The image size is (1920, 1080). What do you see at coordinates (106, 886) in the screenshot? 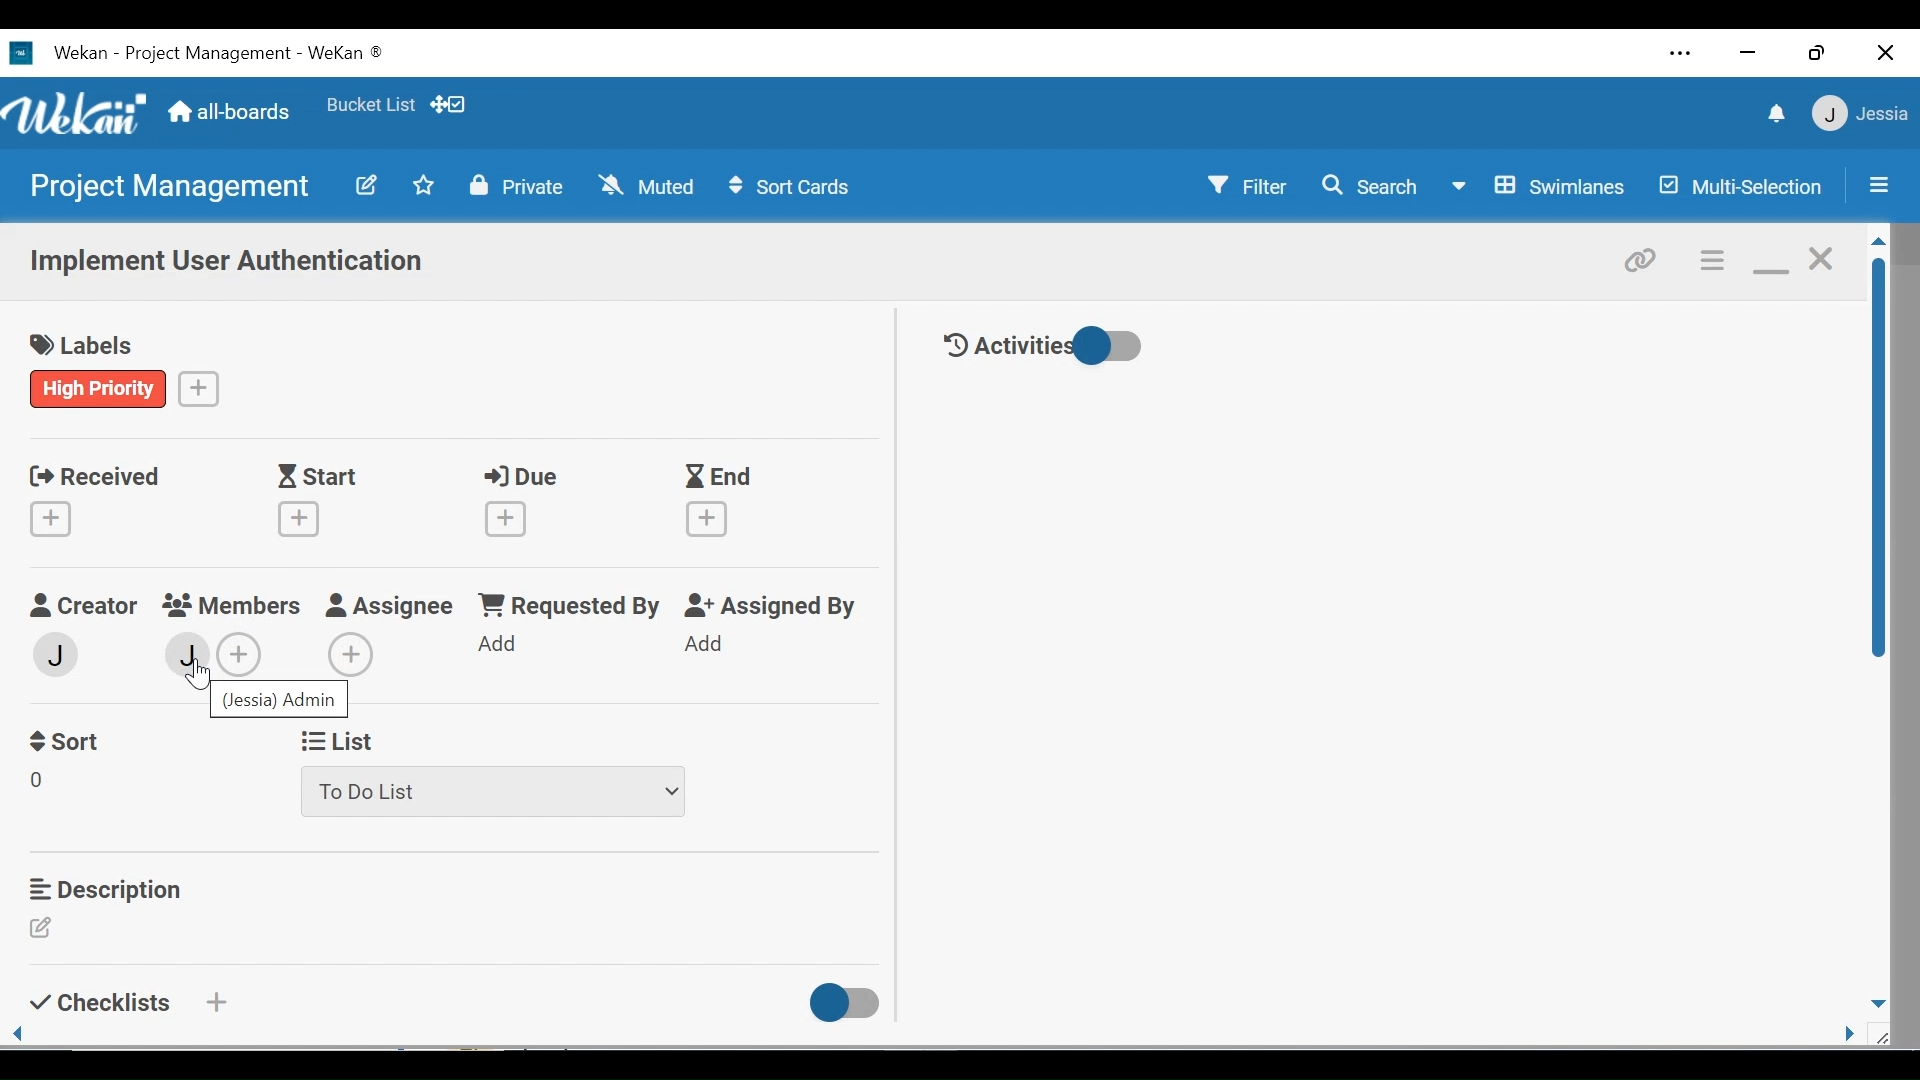
I see `Description` at bounding box center [106, 886].